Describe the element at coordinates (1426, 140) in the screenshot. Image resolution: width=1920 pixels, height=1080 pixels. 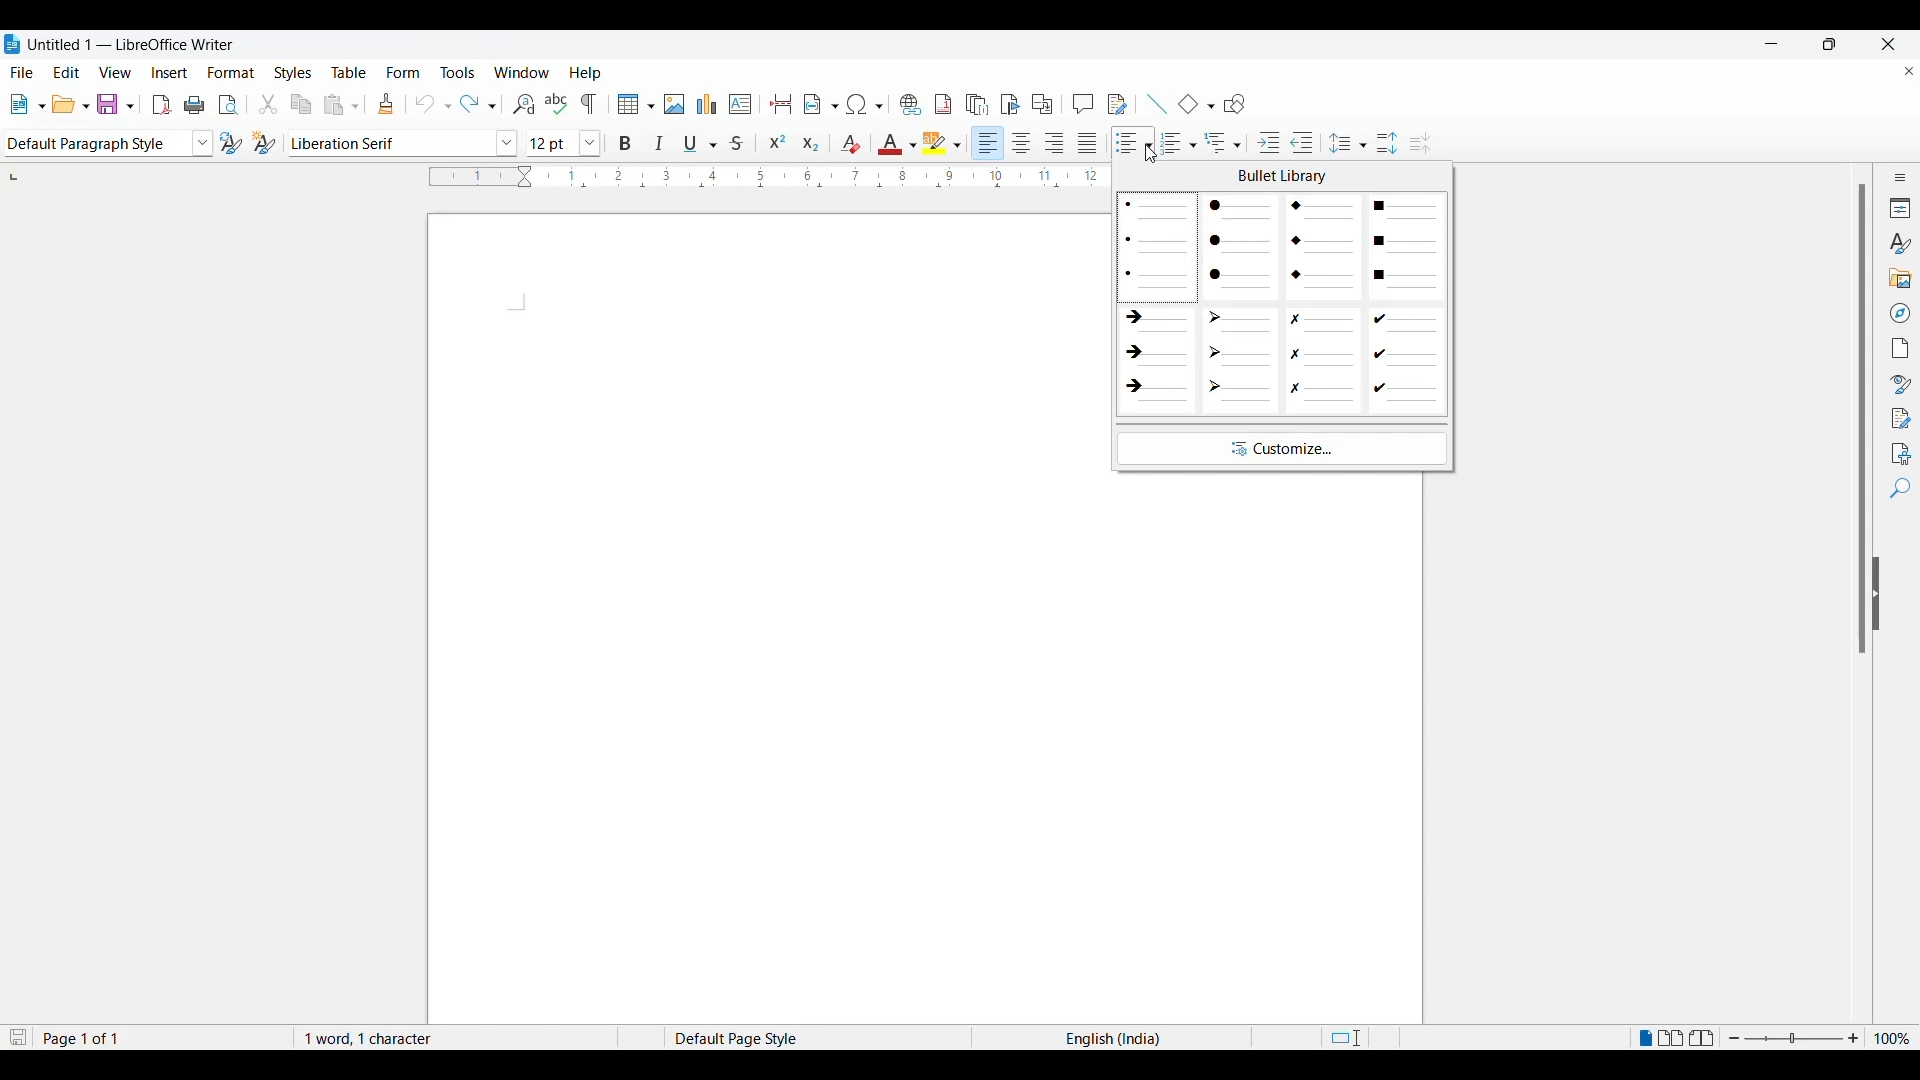
I see `Decrease line spacing` at that location.